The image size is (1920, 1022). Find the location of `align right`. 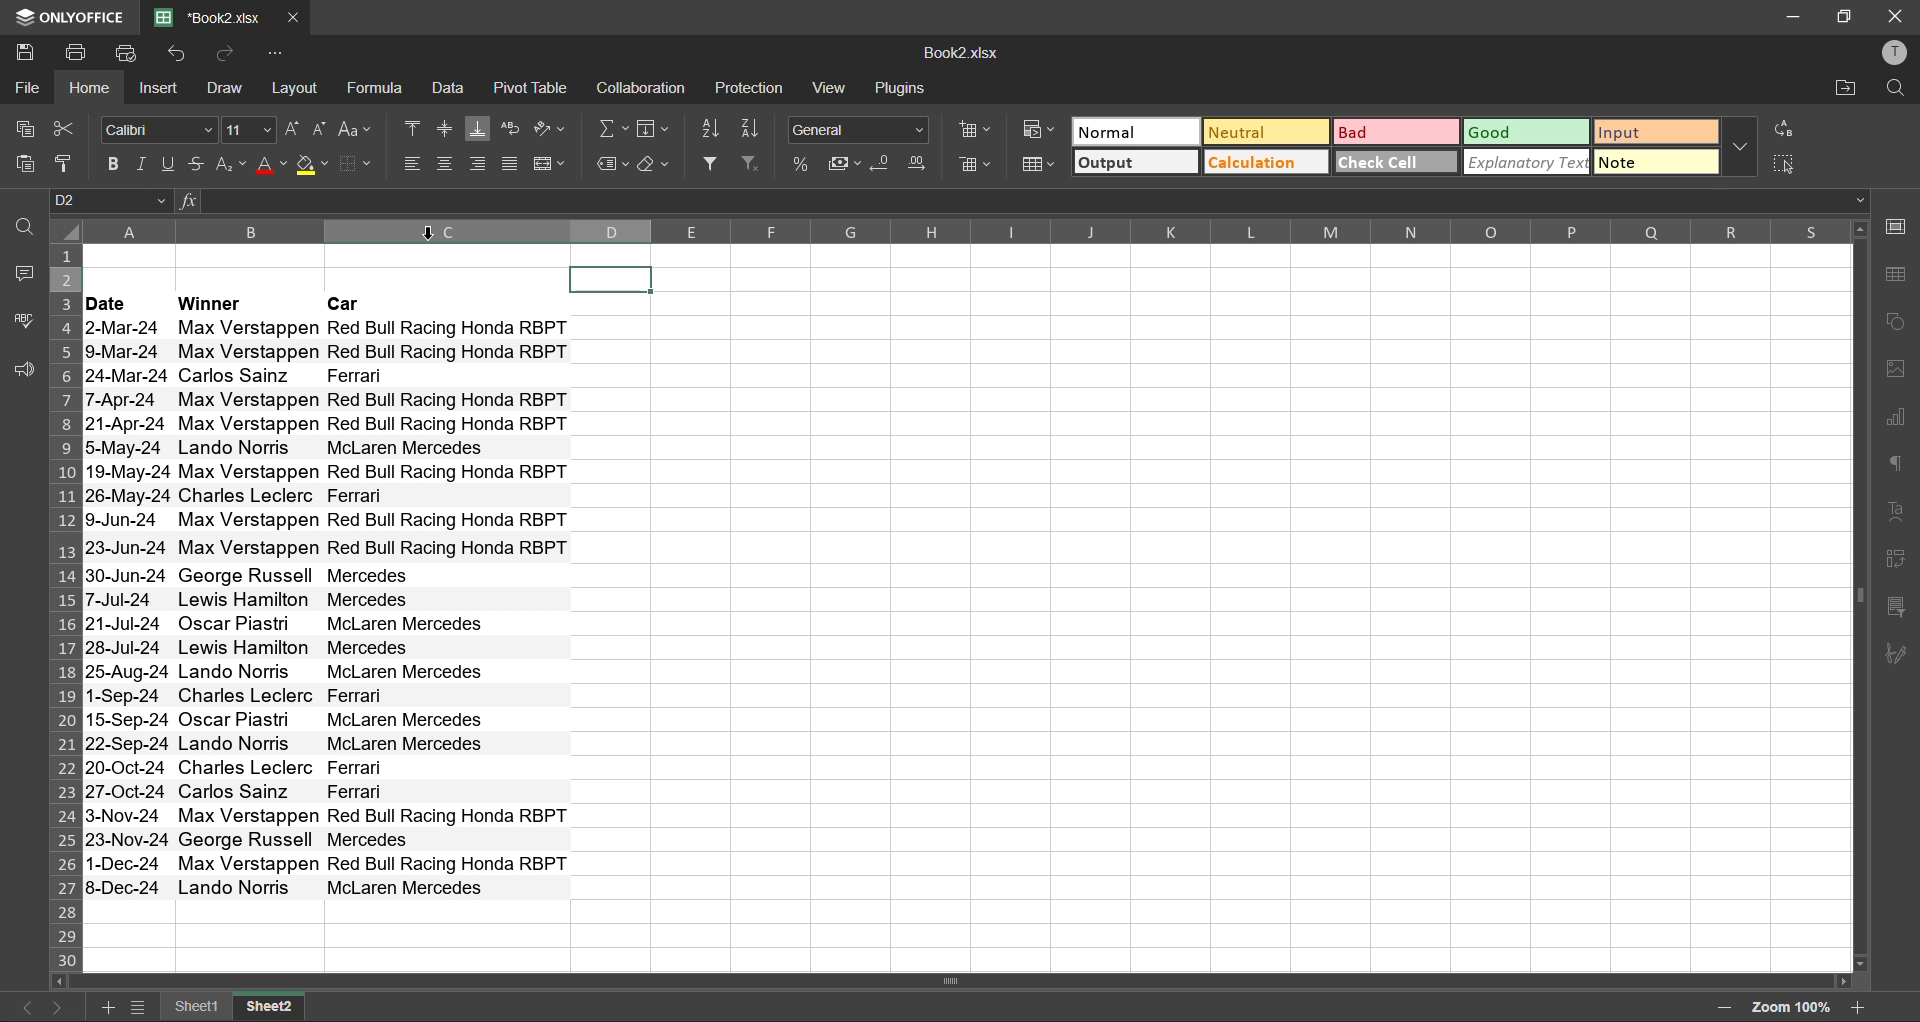

align right is located at coordinates (480, 166).